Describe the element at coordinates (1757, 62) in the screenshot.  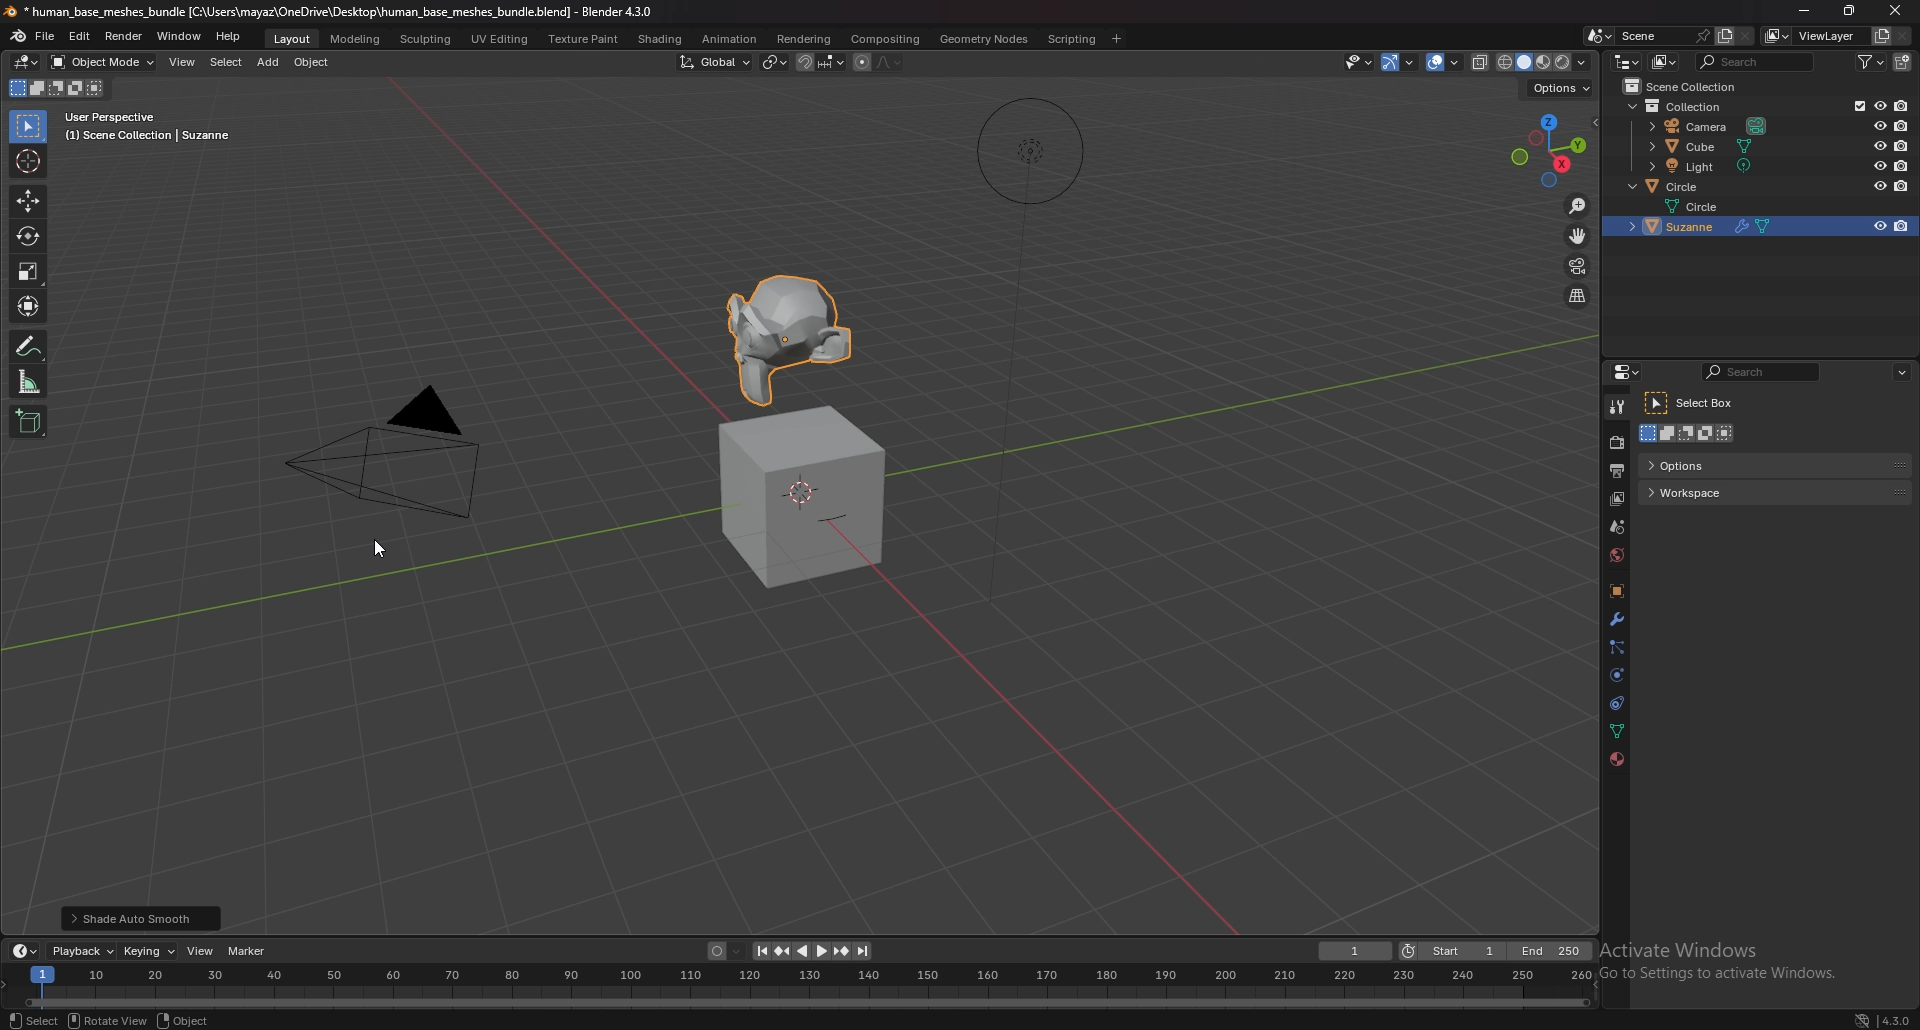
I see `search` at that location.